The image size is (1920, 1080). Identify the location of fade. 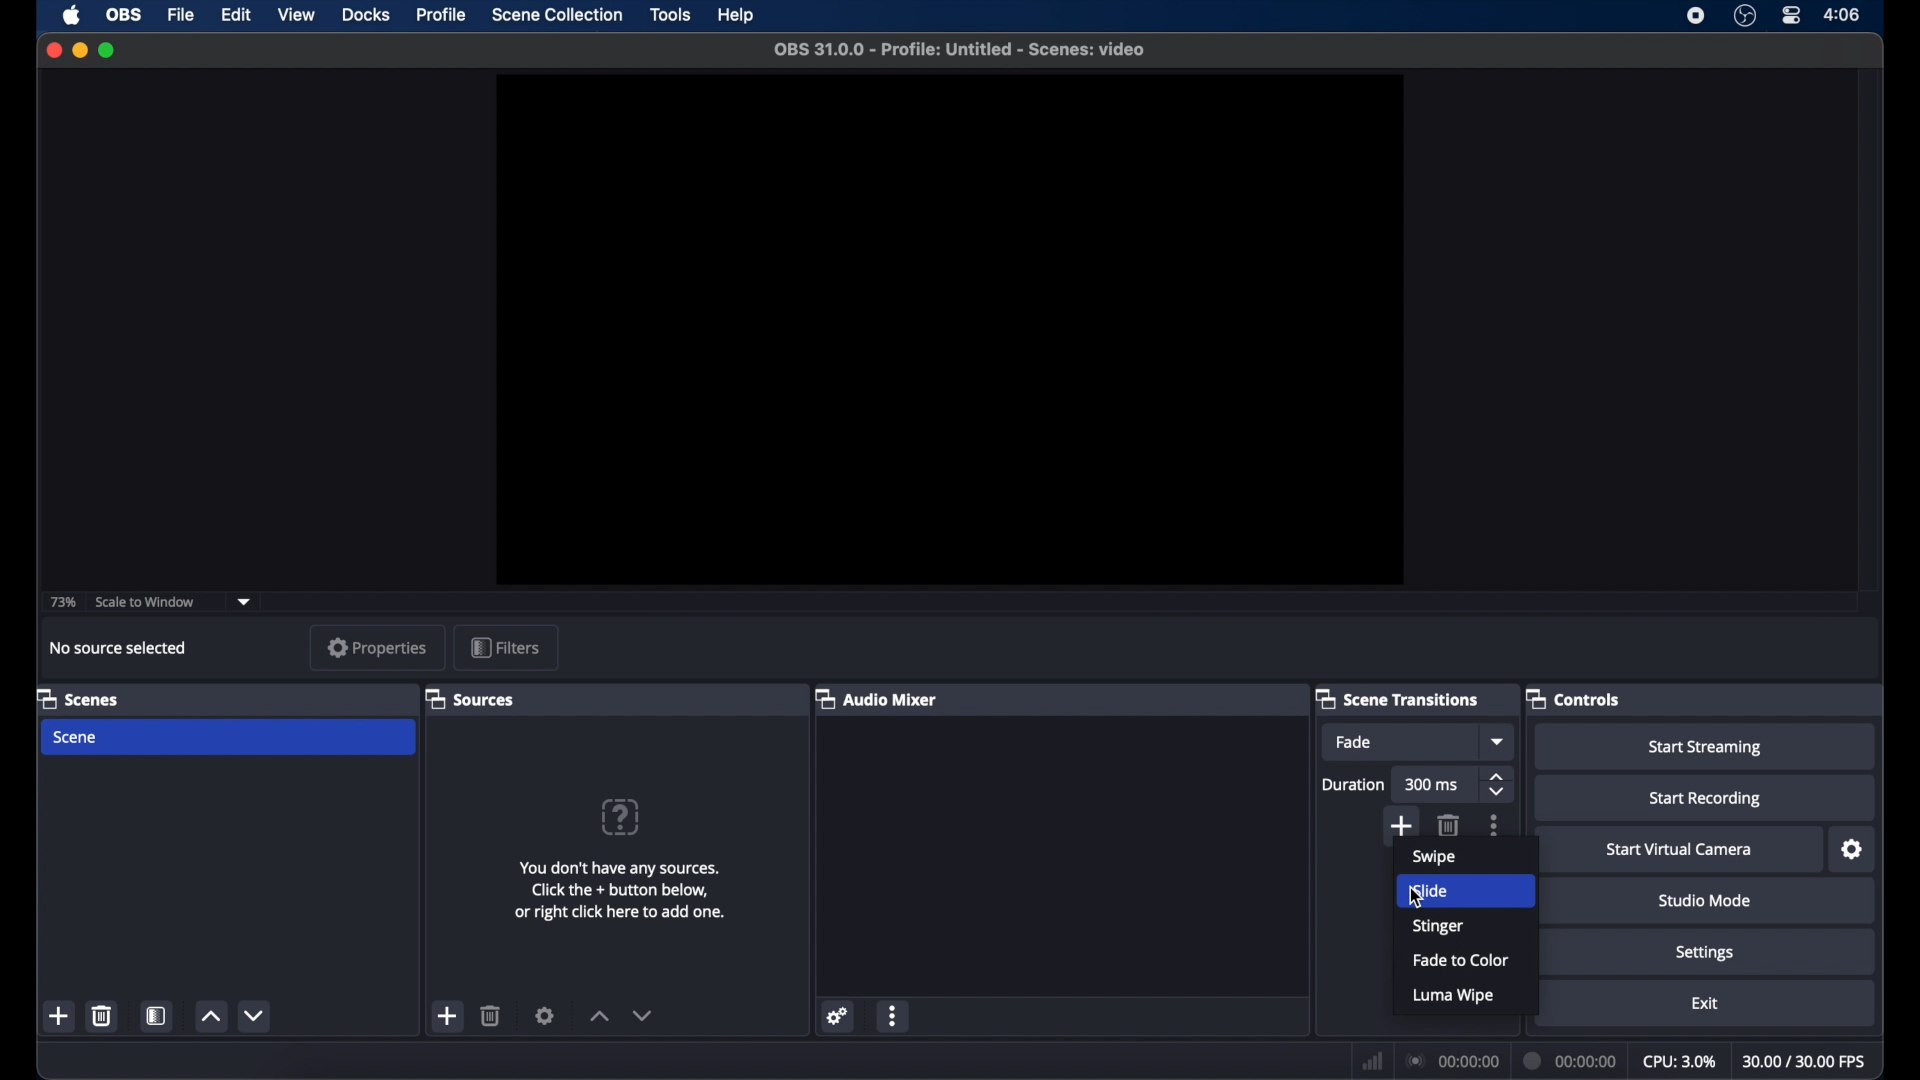
(1356, 742).